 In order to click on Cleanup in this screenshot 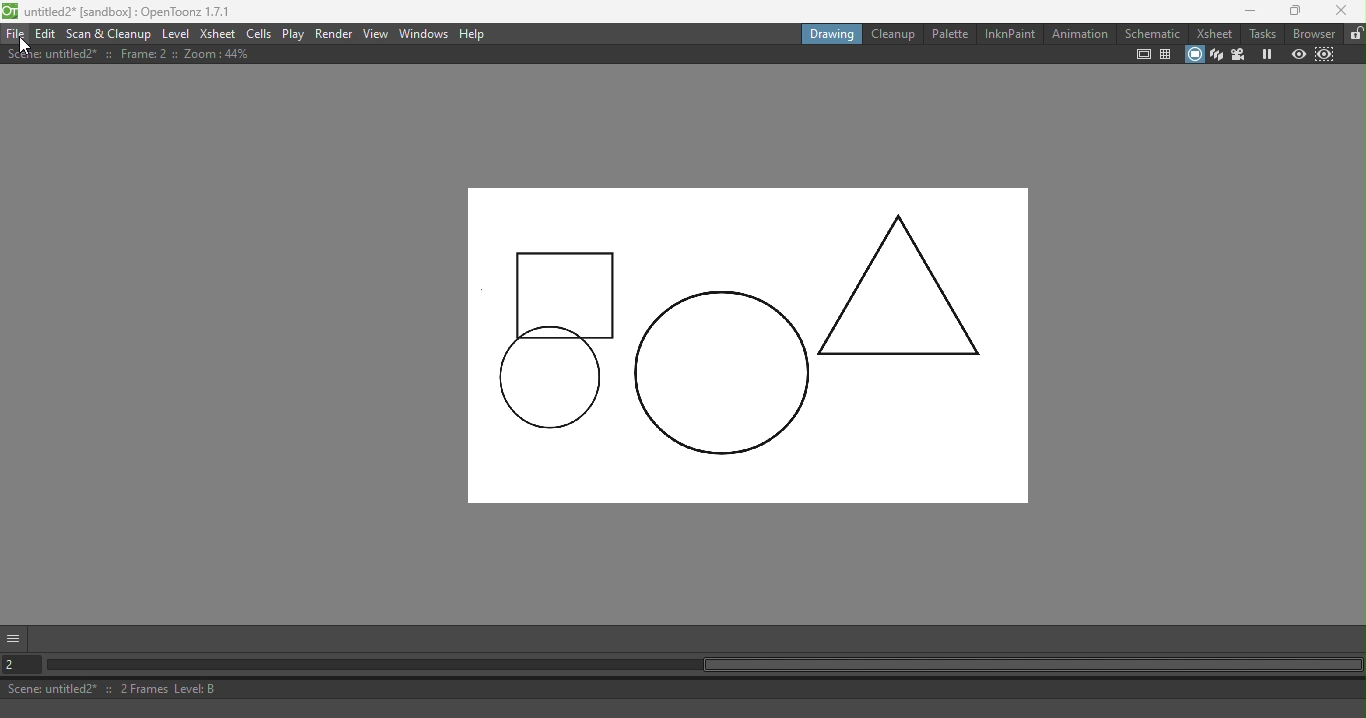, I will do `click(890, 34)`.